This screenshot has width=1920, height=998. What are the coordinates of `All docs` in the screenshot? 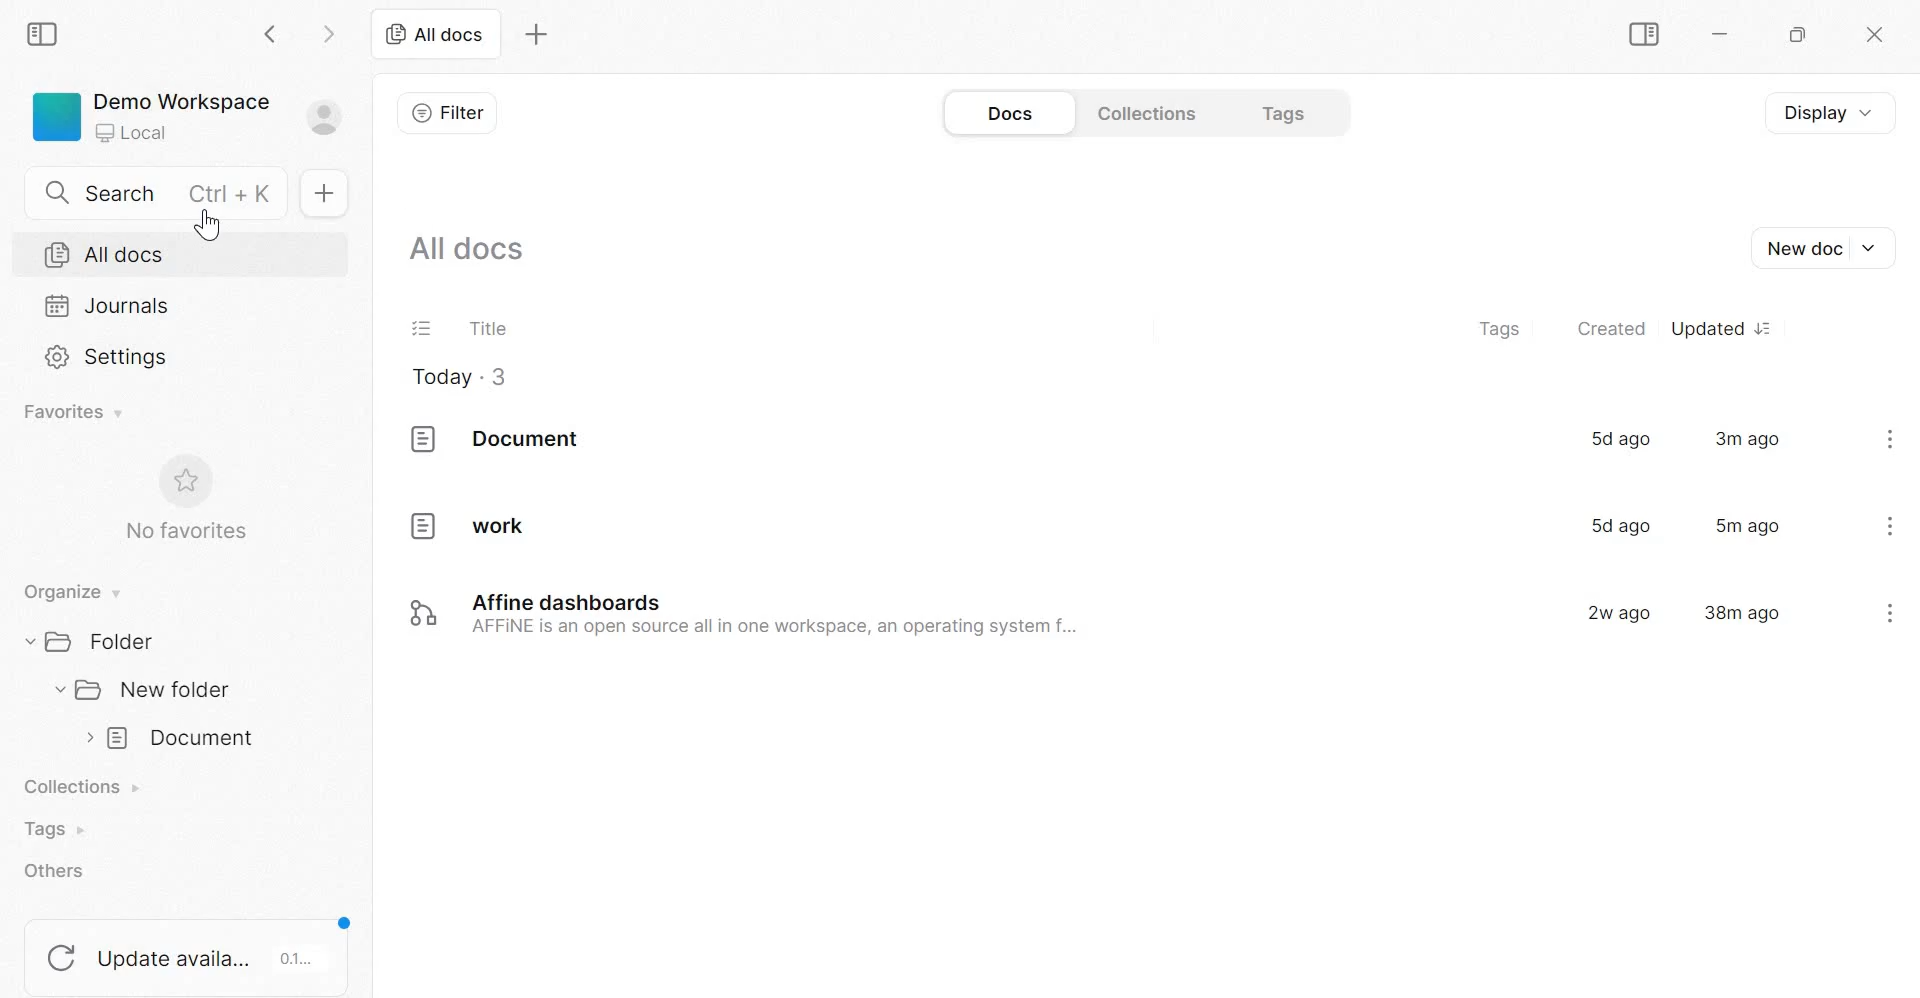 It's located at (434, 33).